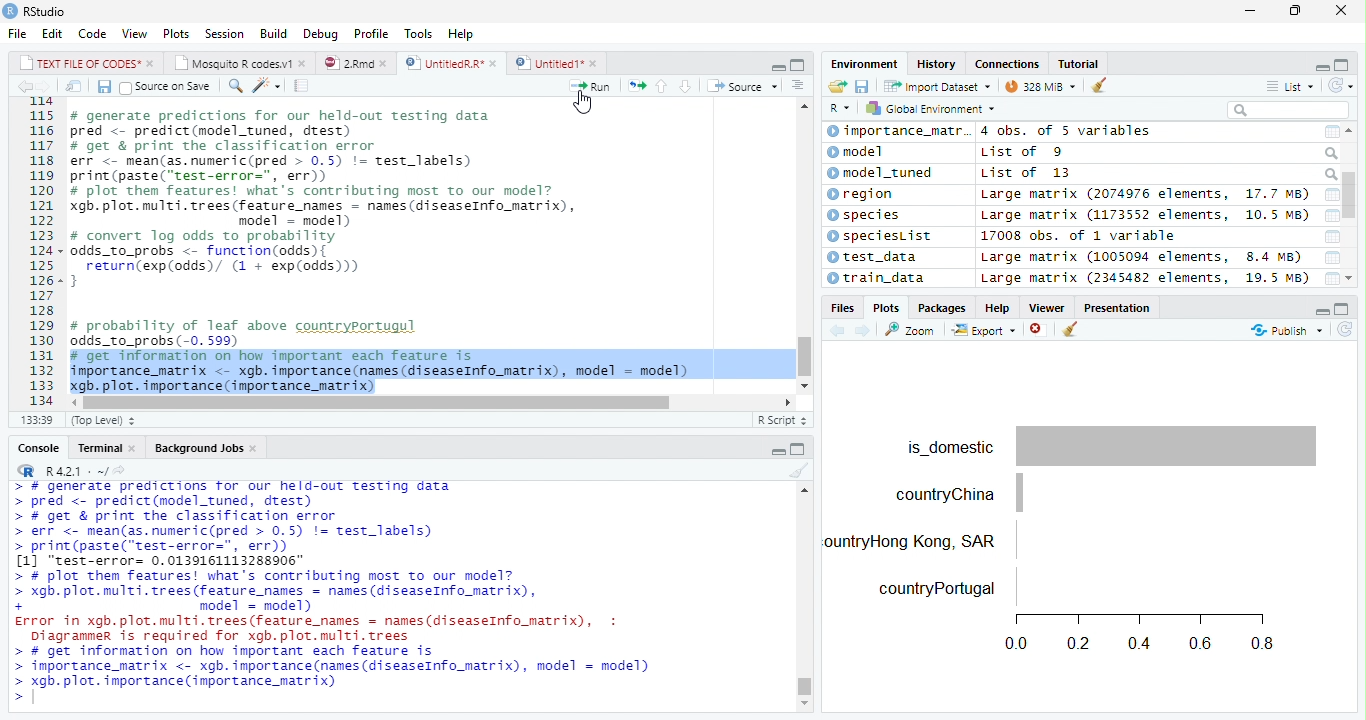 This screenshot has width=1366, height=720. Describe the element at coordinates (105, 419) in the screenshot. I see `Top Level` at that location.